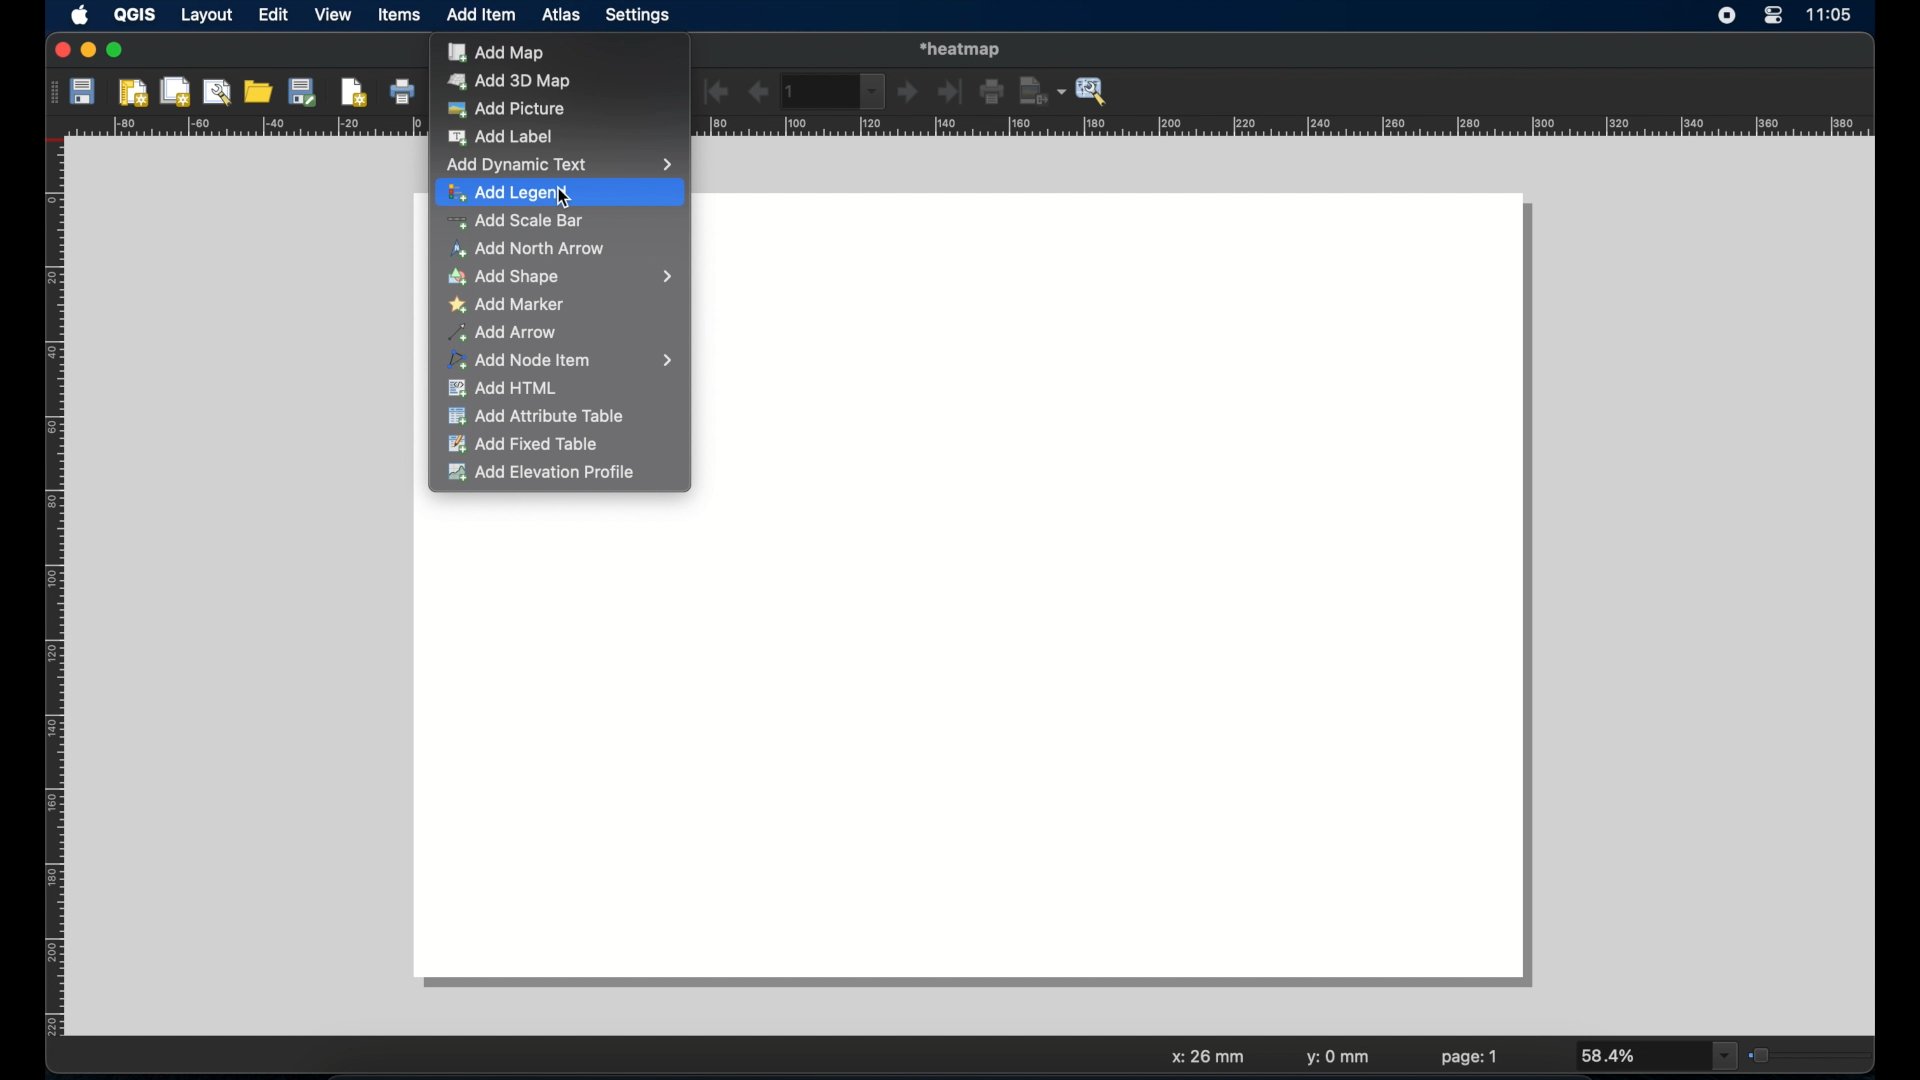 The width and height of the screenshot is (1920, 1080). What do you see at coordinates (717, 91) in the screenshot?
I see `first feature` at bounding box center [717, 91].